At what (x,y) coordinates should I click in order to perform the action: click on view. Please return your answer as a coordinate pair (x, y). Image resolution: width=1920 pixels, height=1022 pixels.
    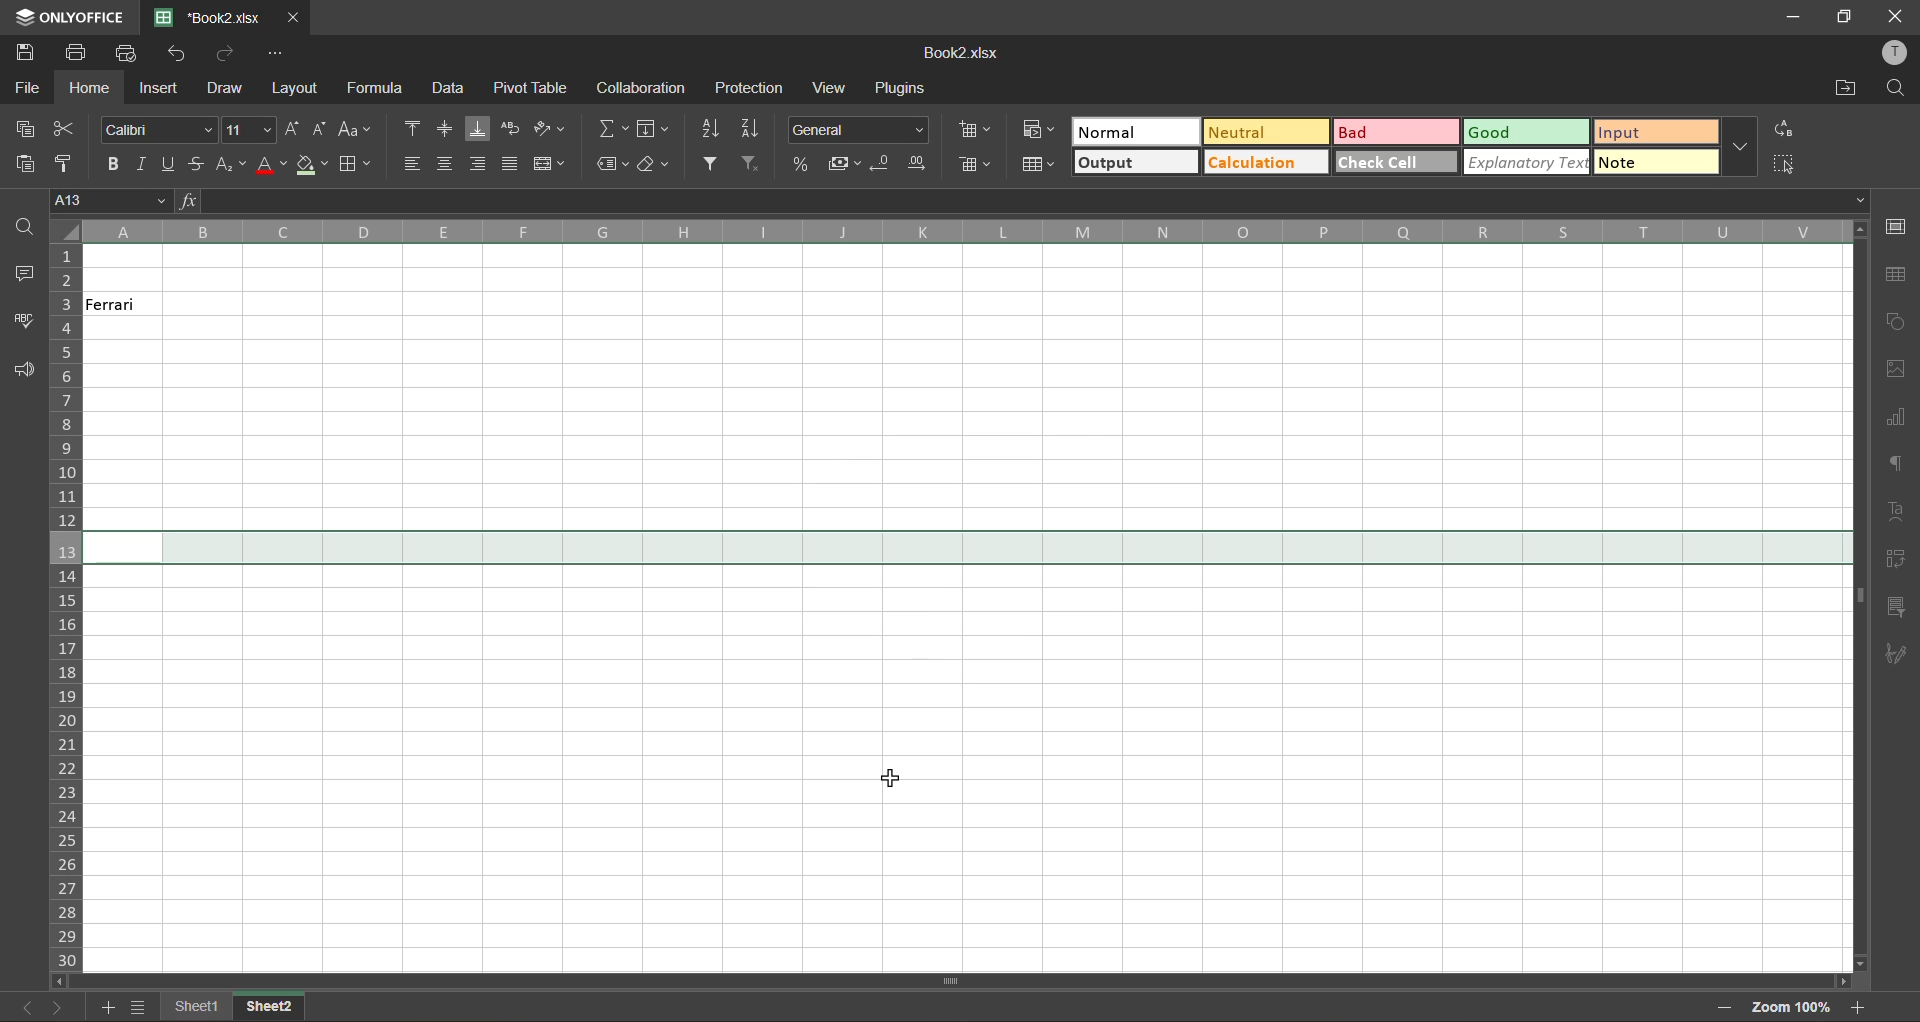
    Looking at the image, I should click on (828, 86).